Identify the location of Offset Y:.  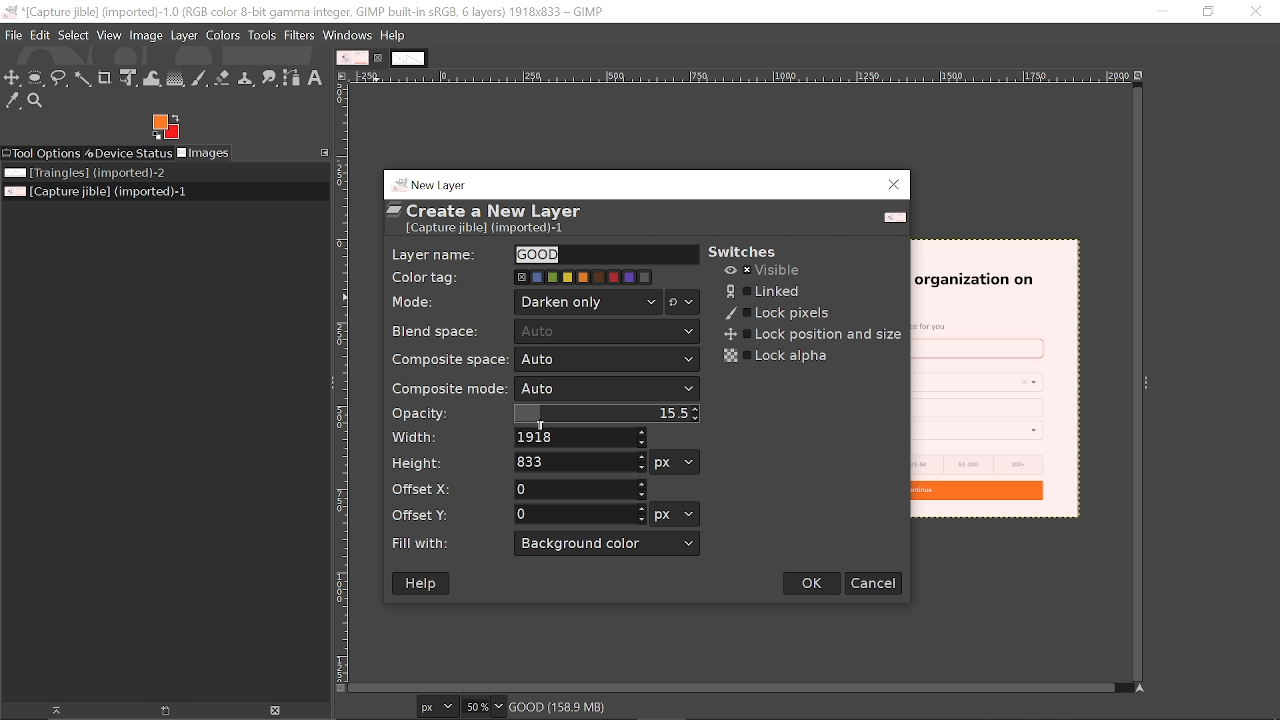
(430, 513).